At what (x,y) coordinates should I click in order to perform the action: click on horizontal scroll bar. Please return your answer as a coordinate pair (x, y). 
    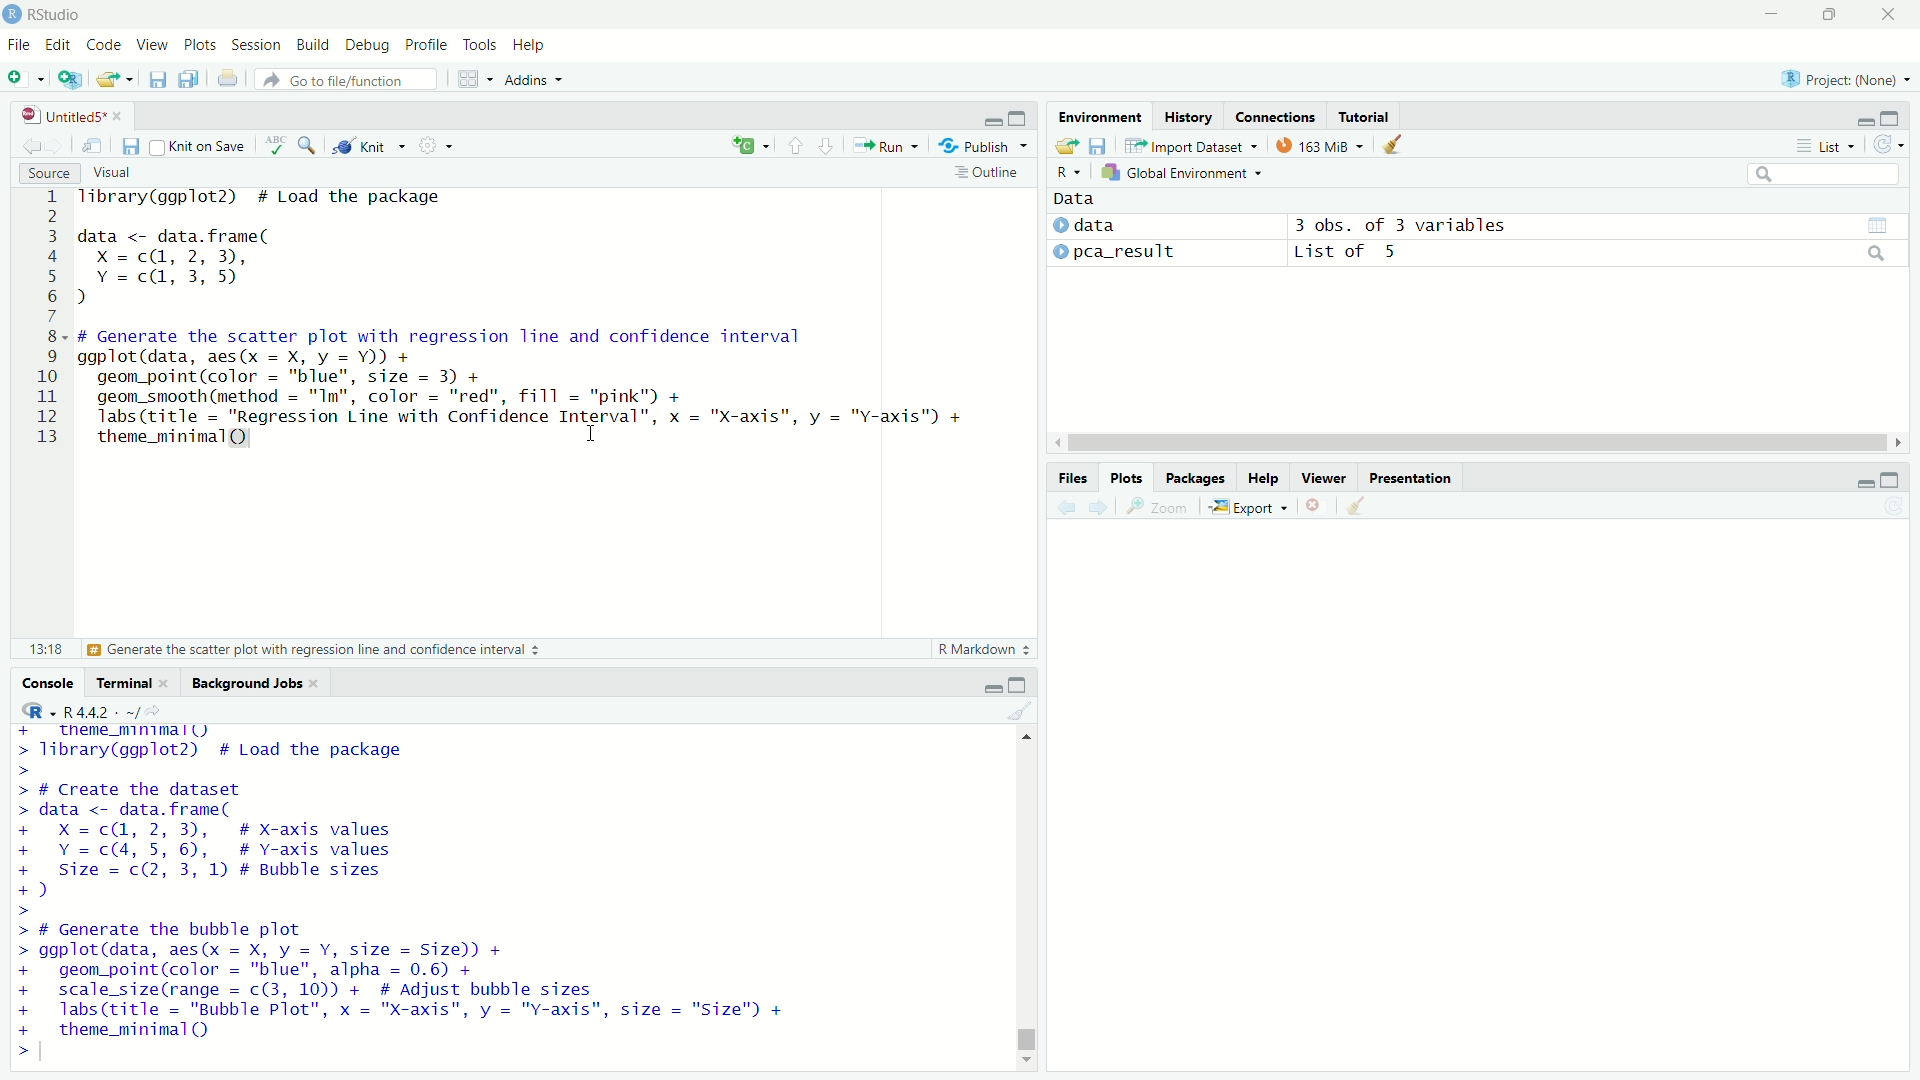
    Looking at the image, I should click on (1478, 443).